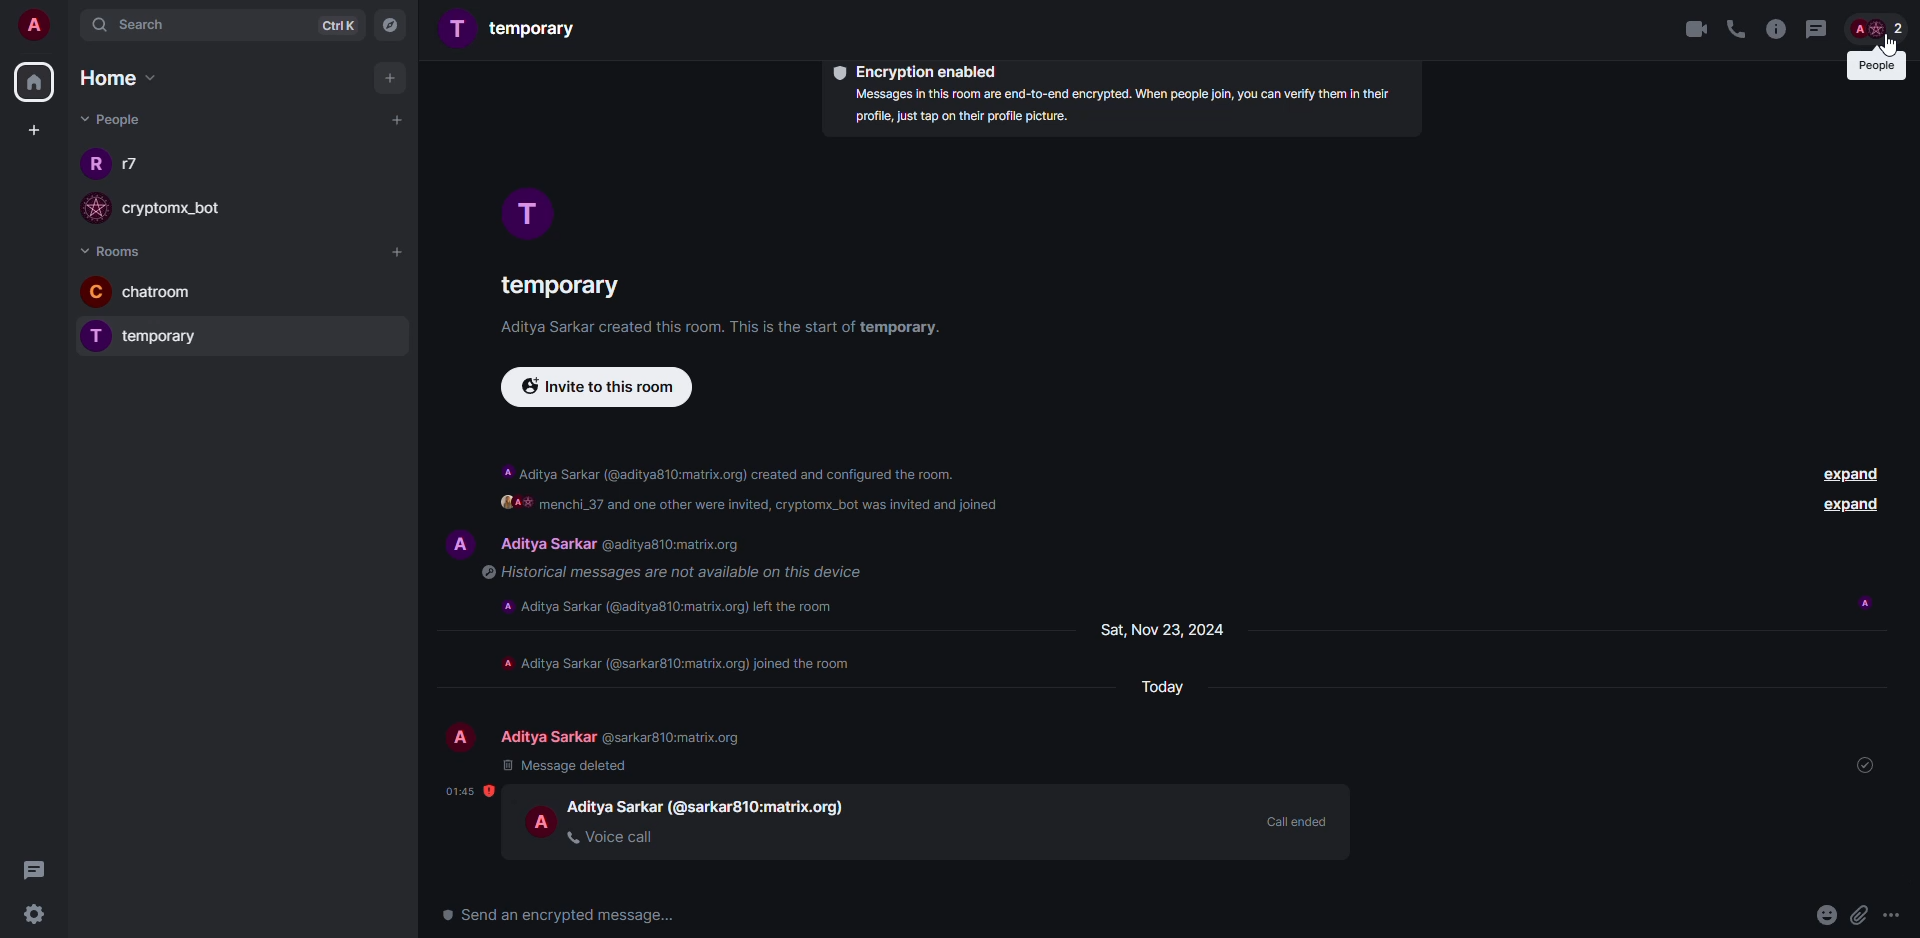 Image resolution: width=1920 pixels, height=938 pixels. I want to click on threads, so click(42, 870).